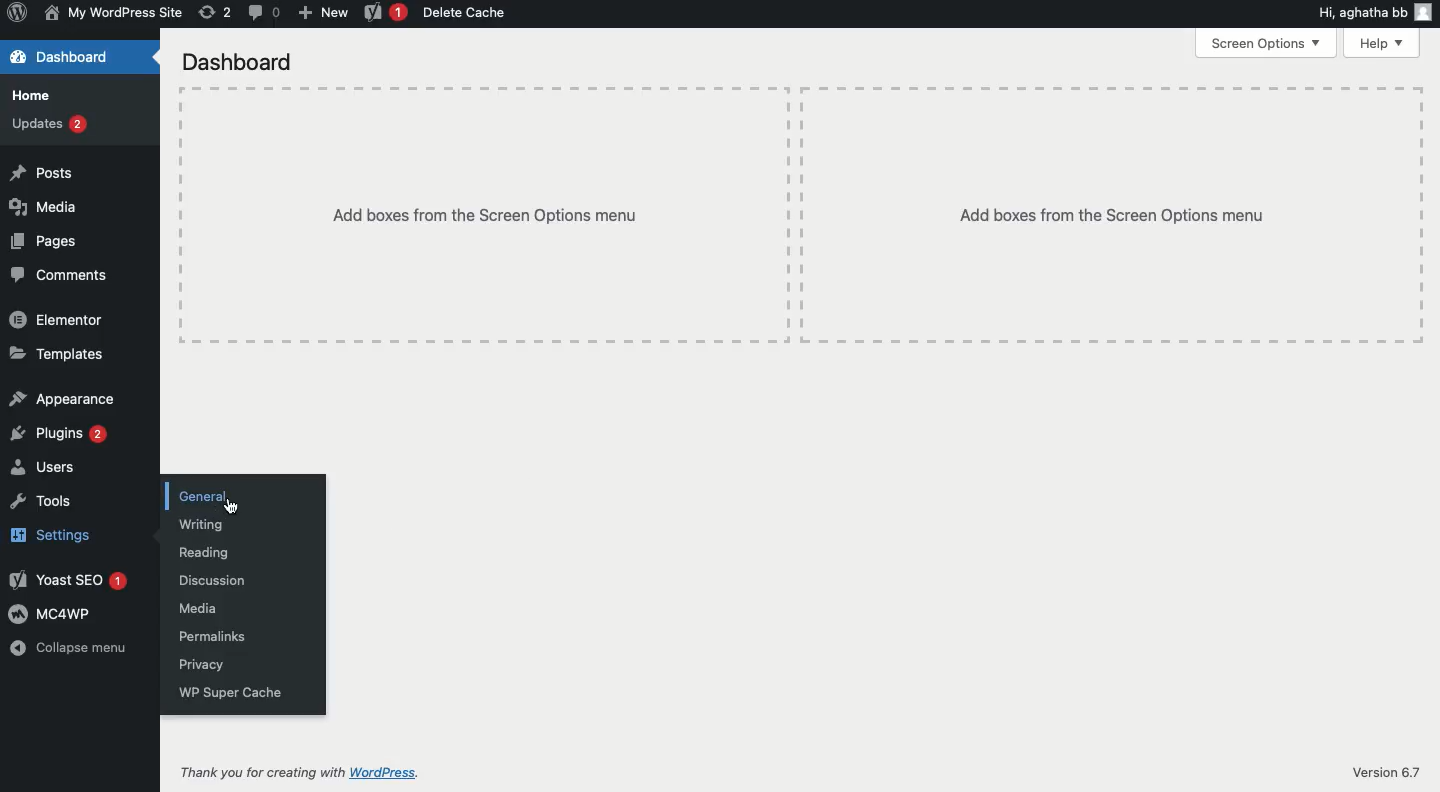 Image resolution: width=1440 pixels, height=792 pixels. What do you see at coordinates (1262, 41) in the screenshot?
I see `Screen options` at bounding box center [1262, 41].